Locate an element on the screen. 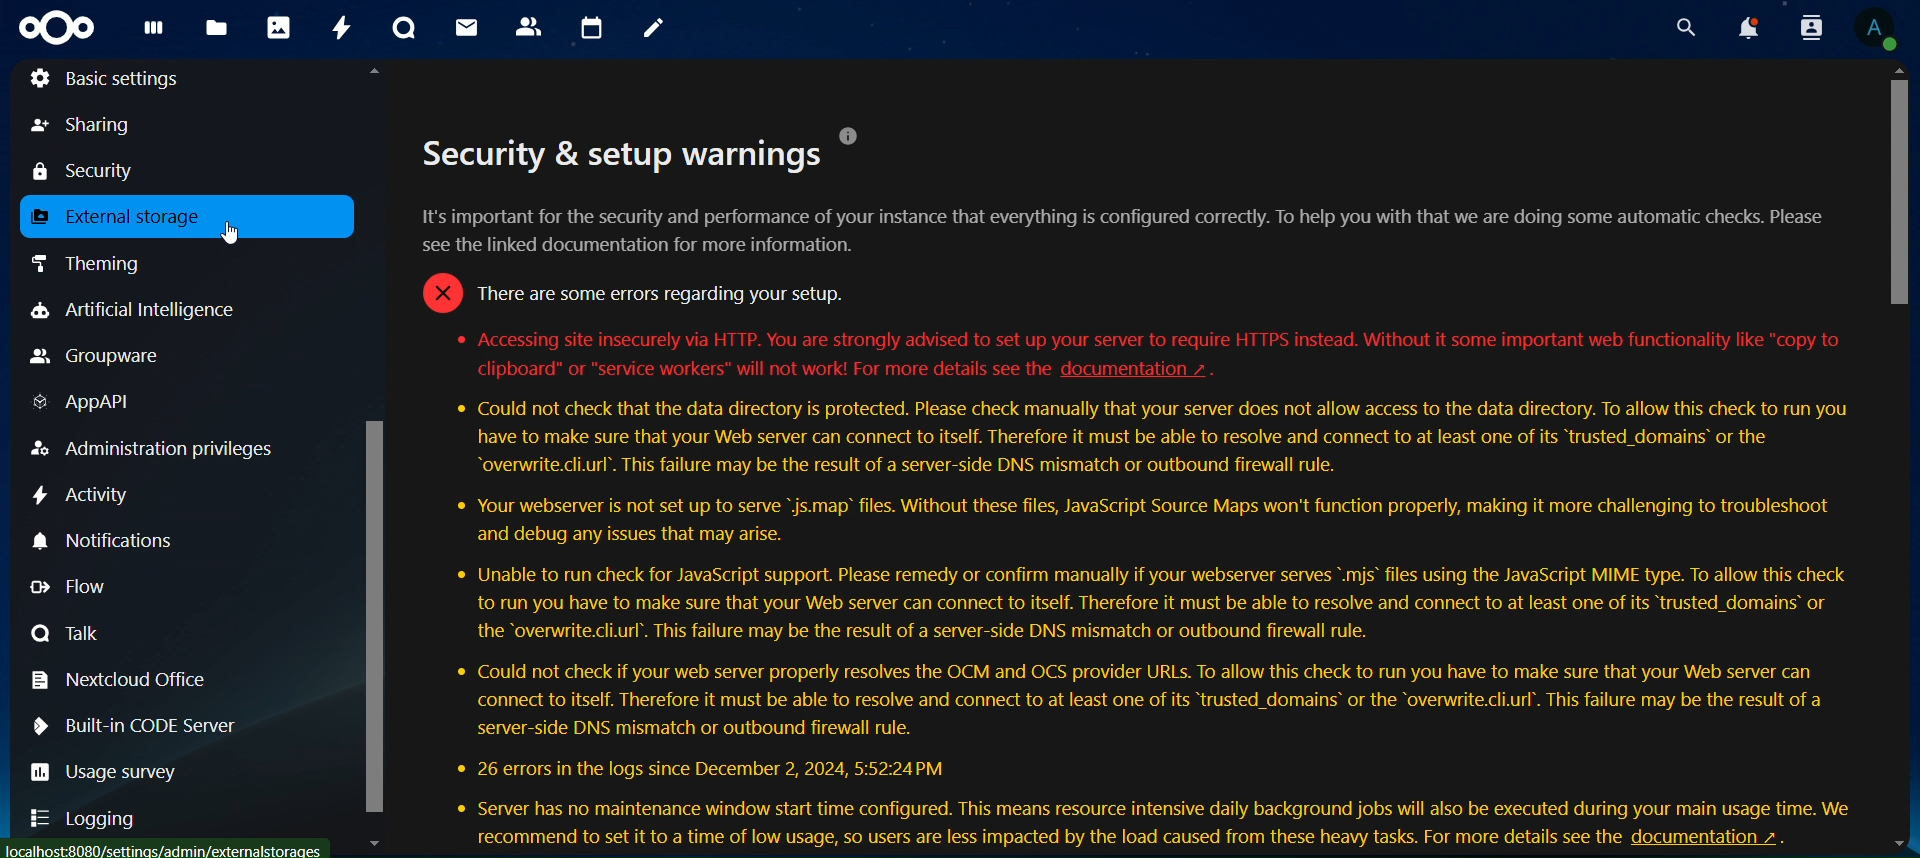 The height and width of the screenshot is (858, 1920). talk is located at coordinates (65, 632).